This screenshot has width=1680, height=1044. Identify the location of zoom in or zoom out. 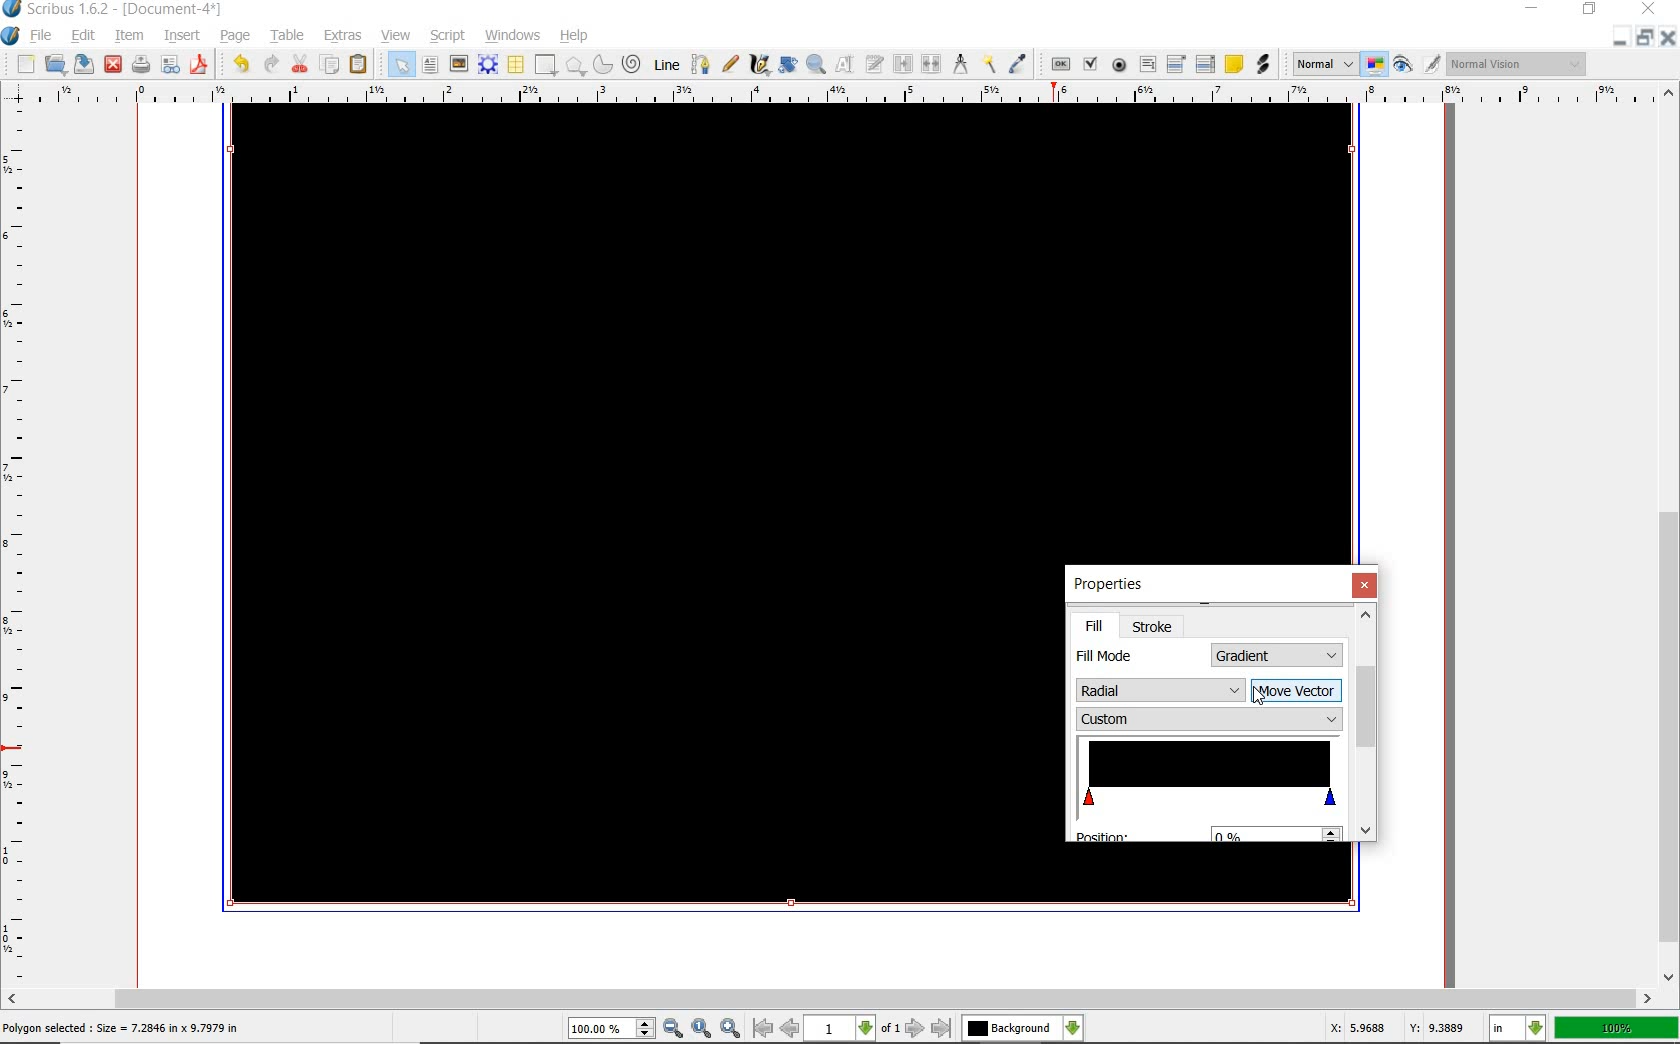
(815, 66).